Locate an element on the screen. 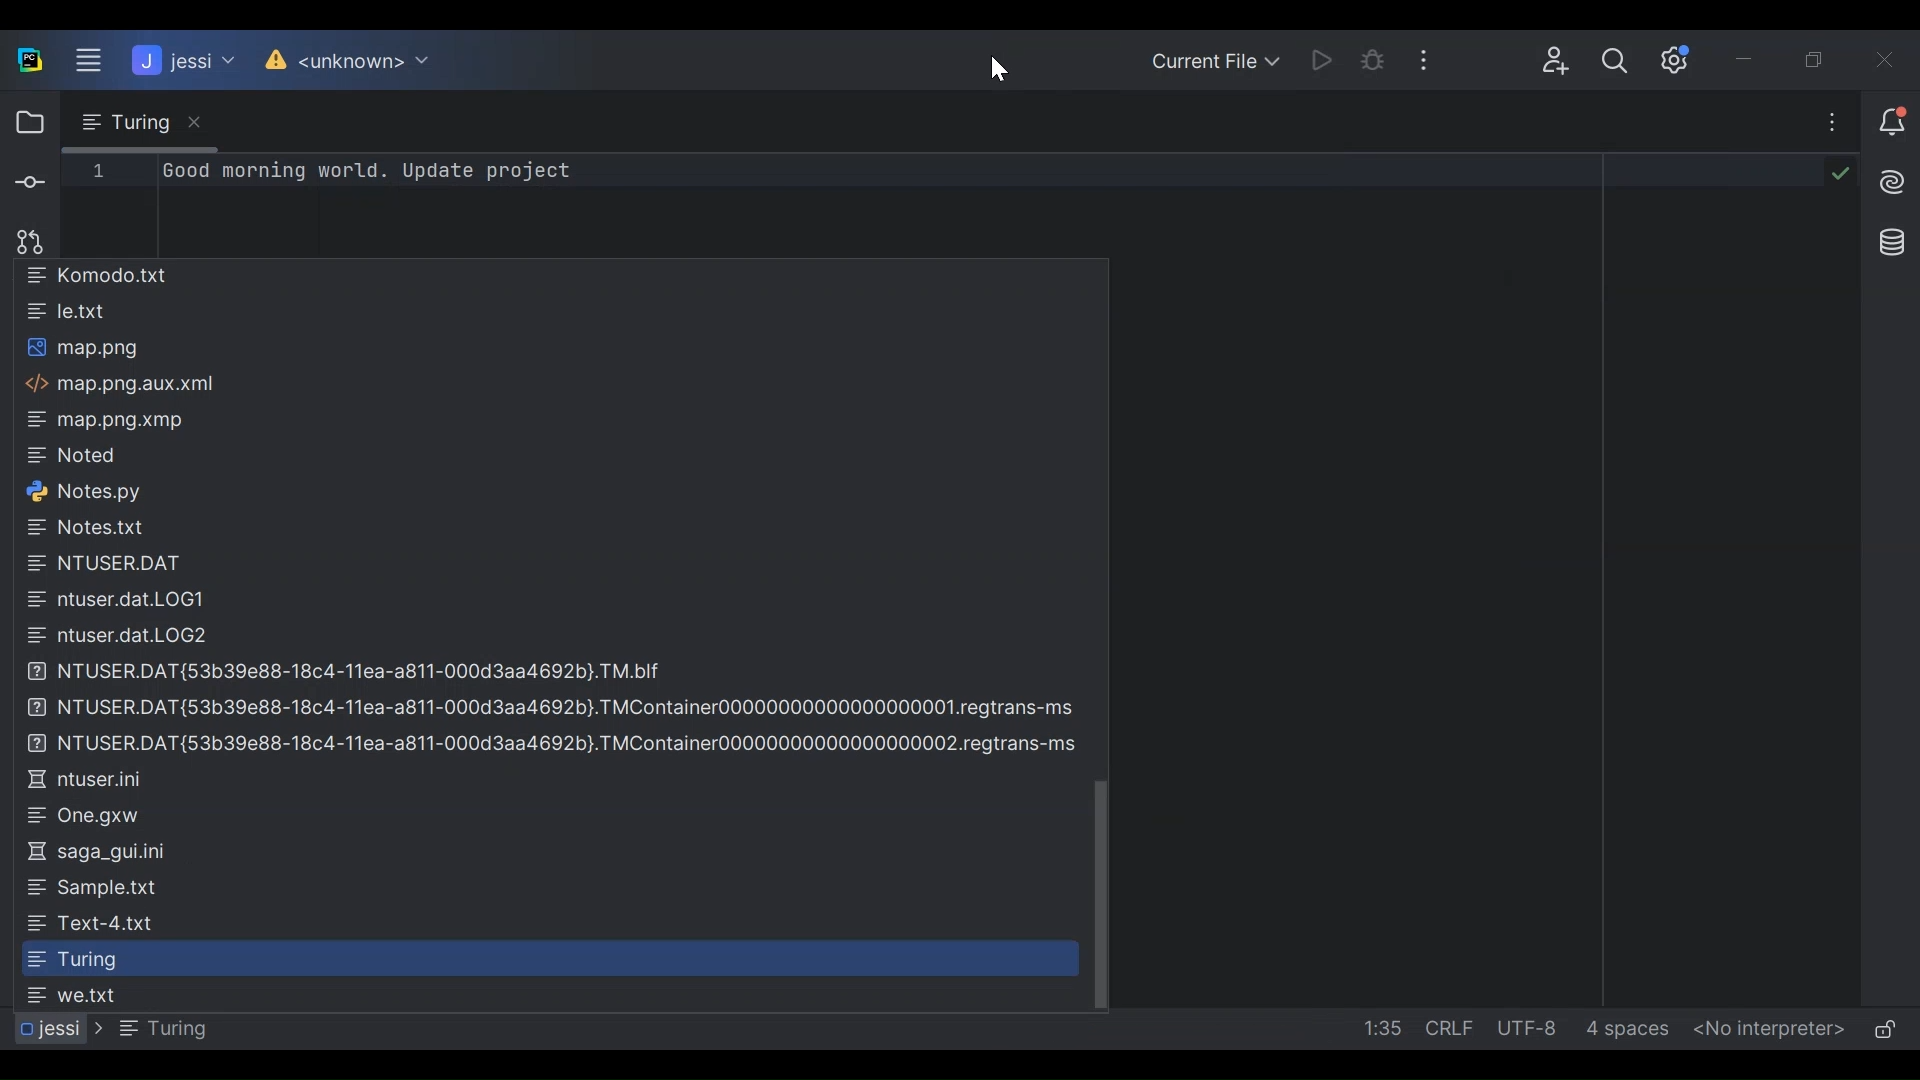 This screenshot has height=1080, width=1920. Run is located at coordinates (1328, 59).